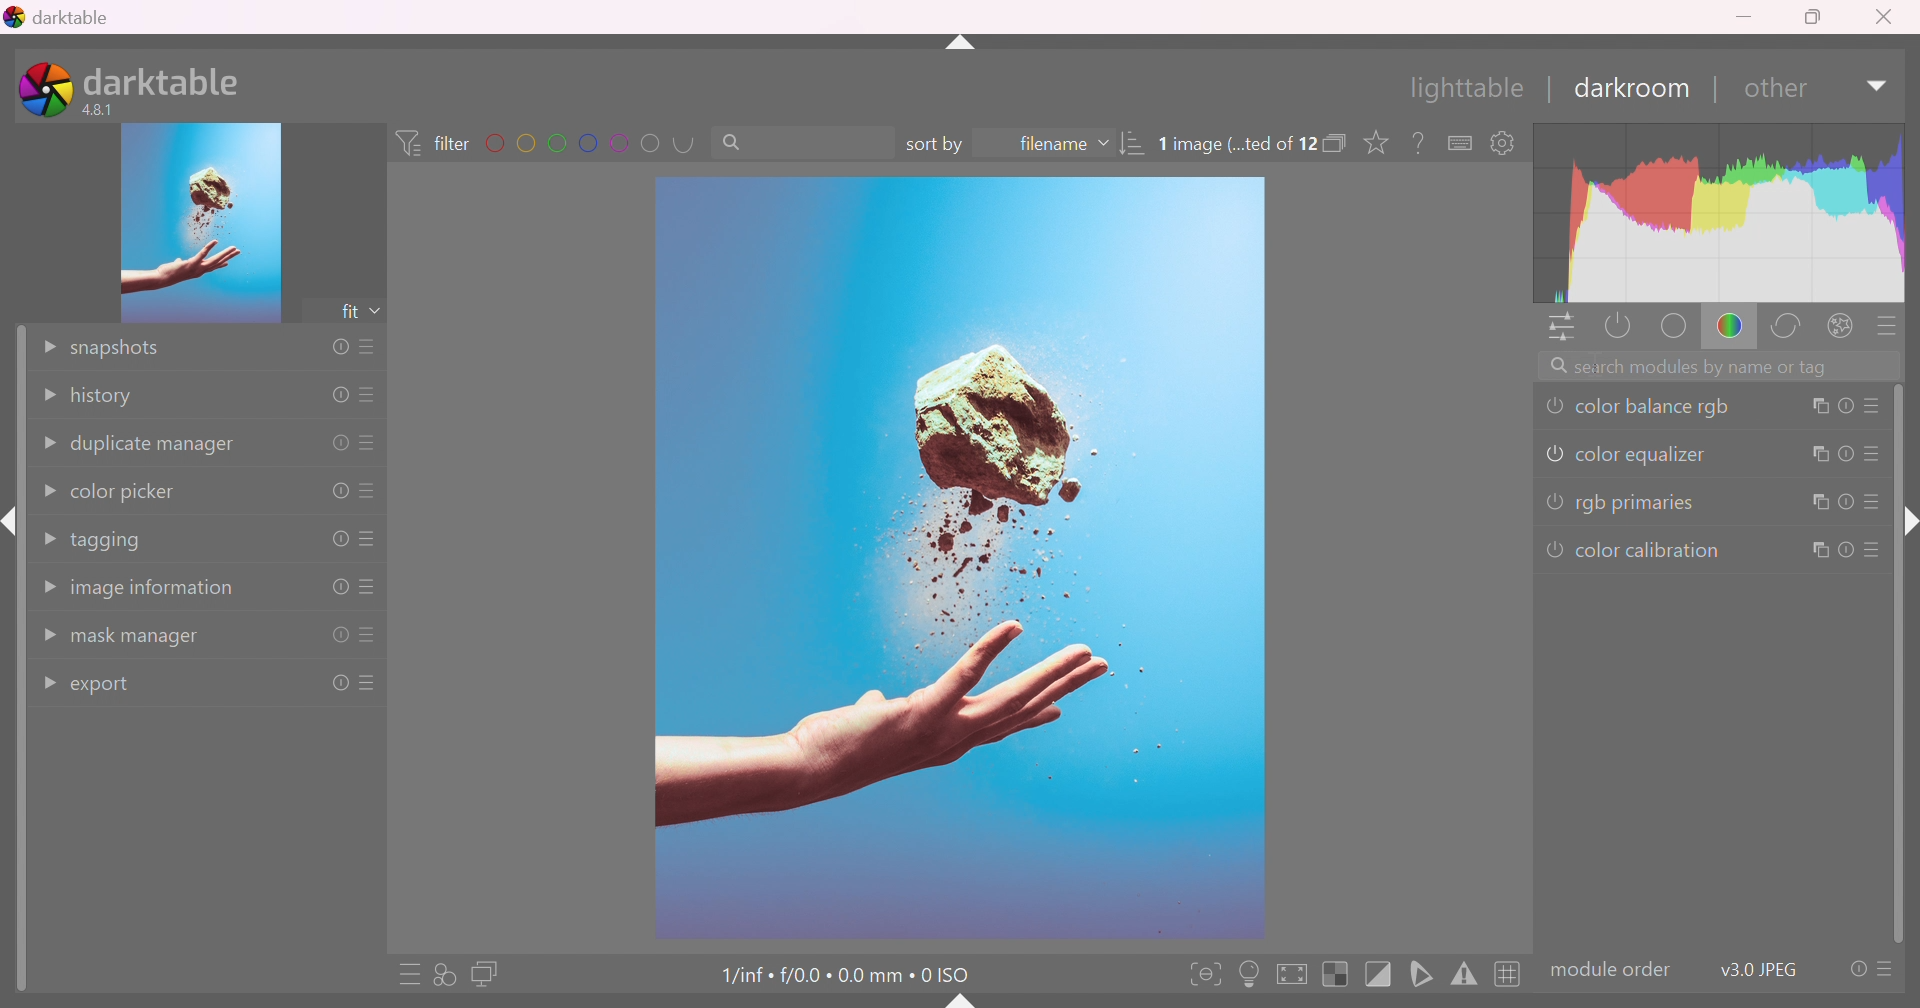 The height and width of the screenshot is (1008, 1920). I want to click on shift+ctrl+i, so click(12, 522).